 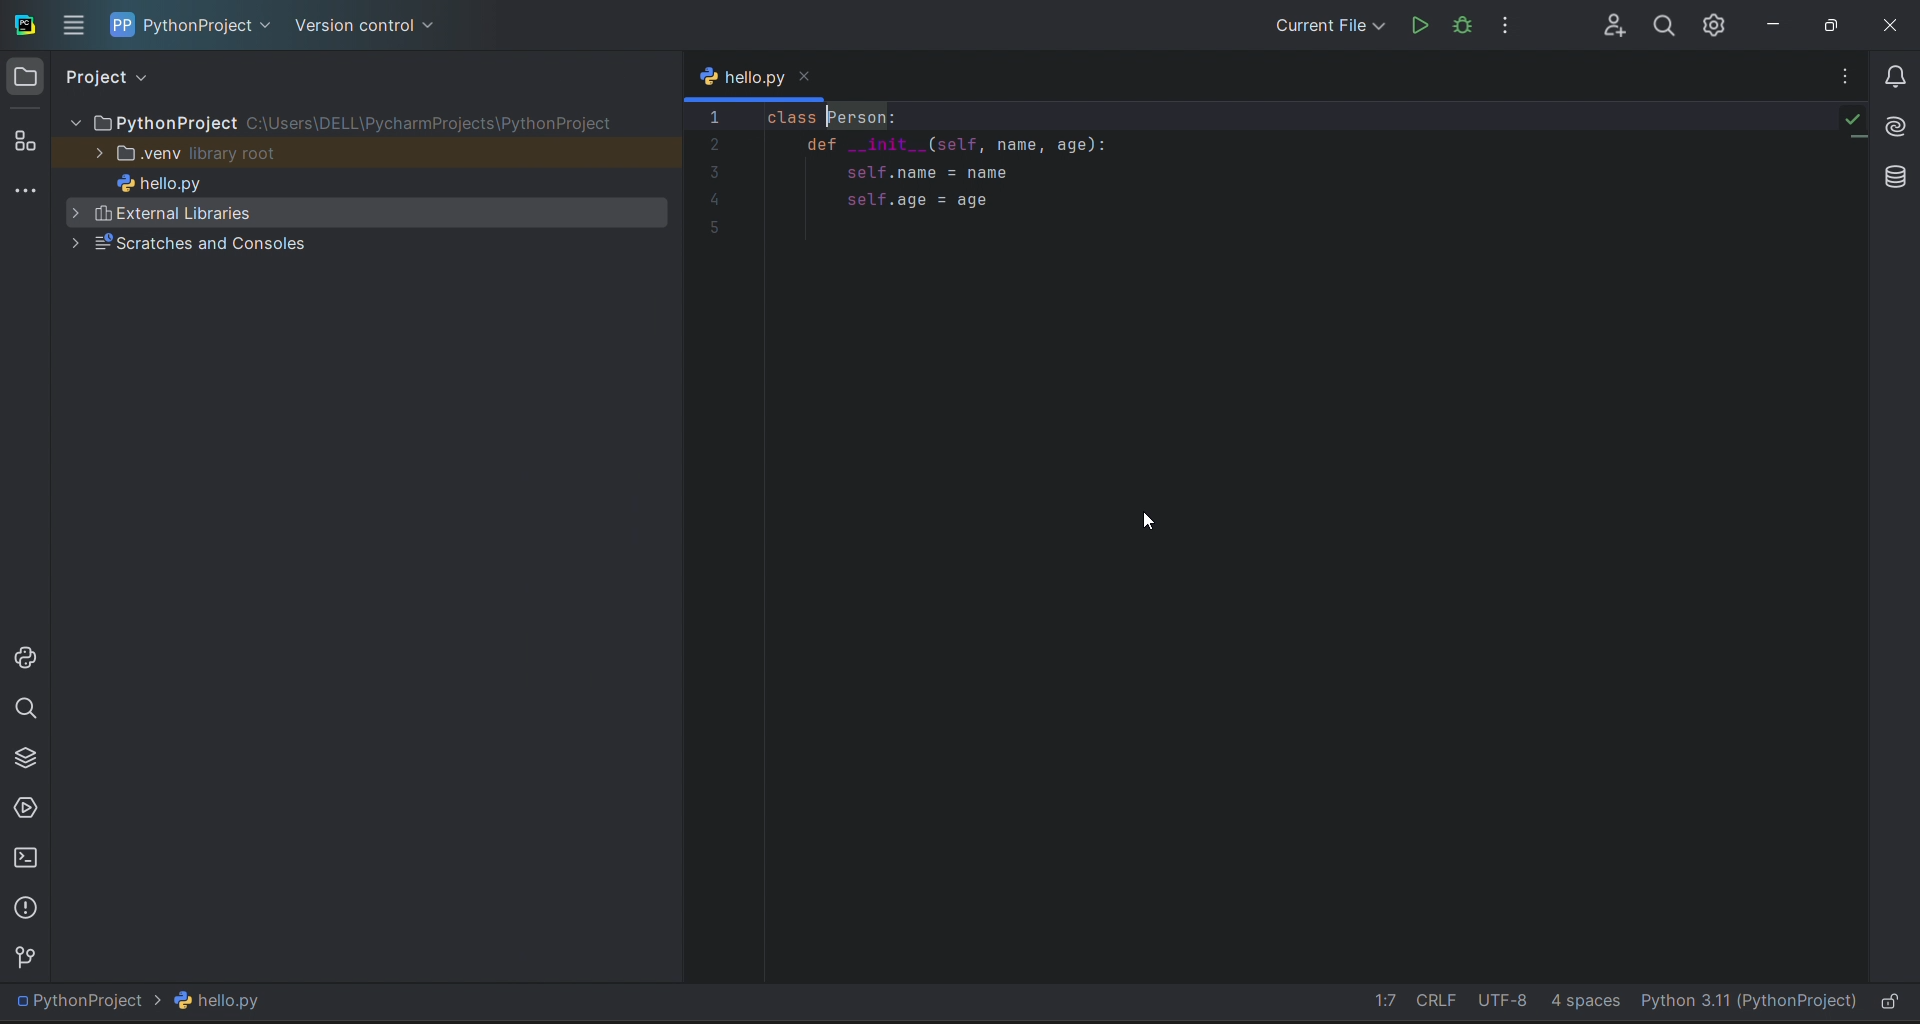 I want to click on debug, so click(x=1463, y=23).